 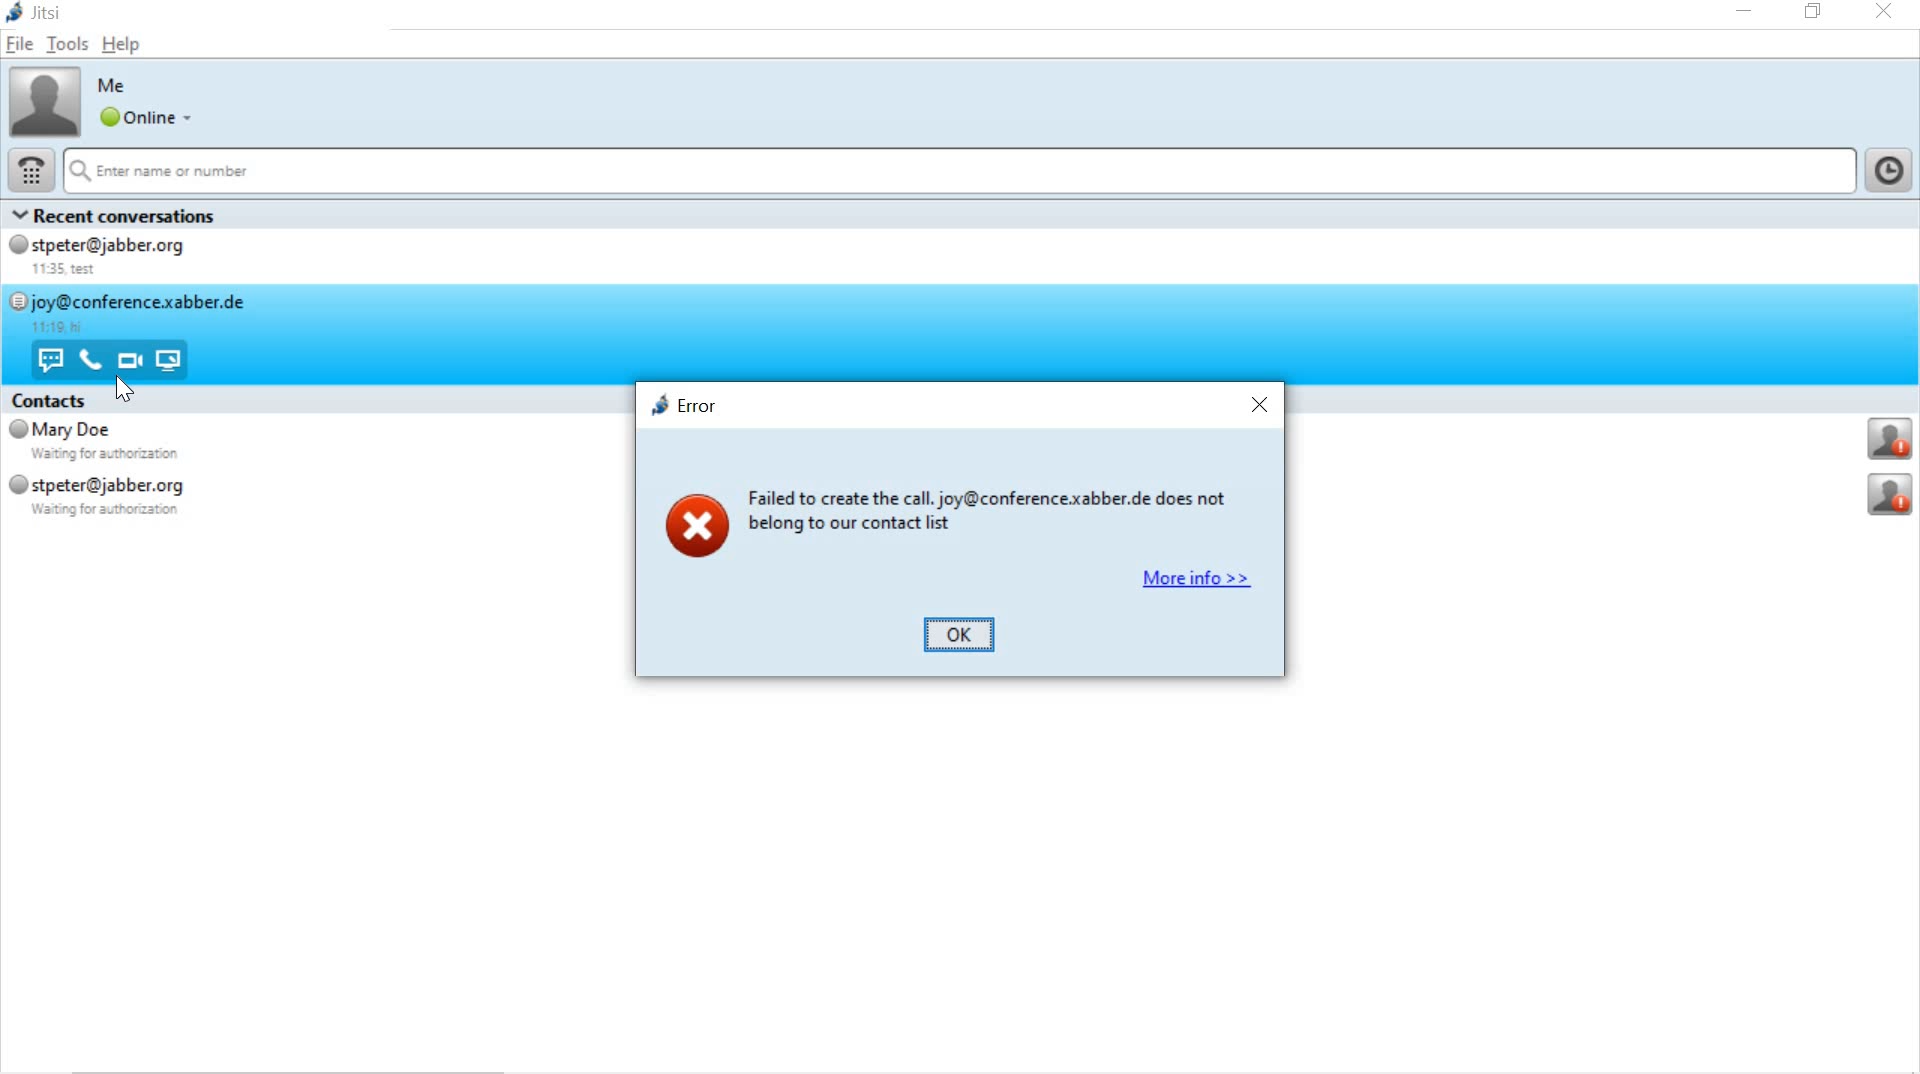 What do you see at coordinates (958, 172) in the screenshot?
I see `Enter name or number` at bounding box center [958, 172].